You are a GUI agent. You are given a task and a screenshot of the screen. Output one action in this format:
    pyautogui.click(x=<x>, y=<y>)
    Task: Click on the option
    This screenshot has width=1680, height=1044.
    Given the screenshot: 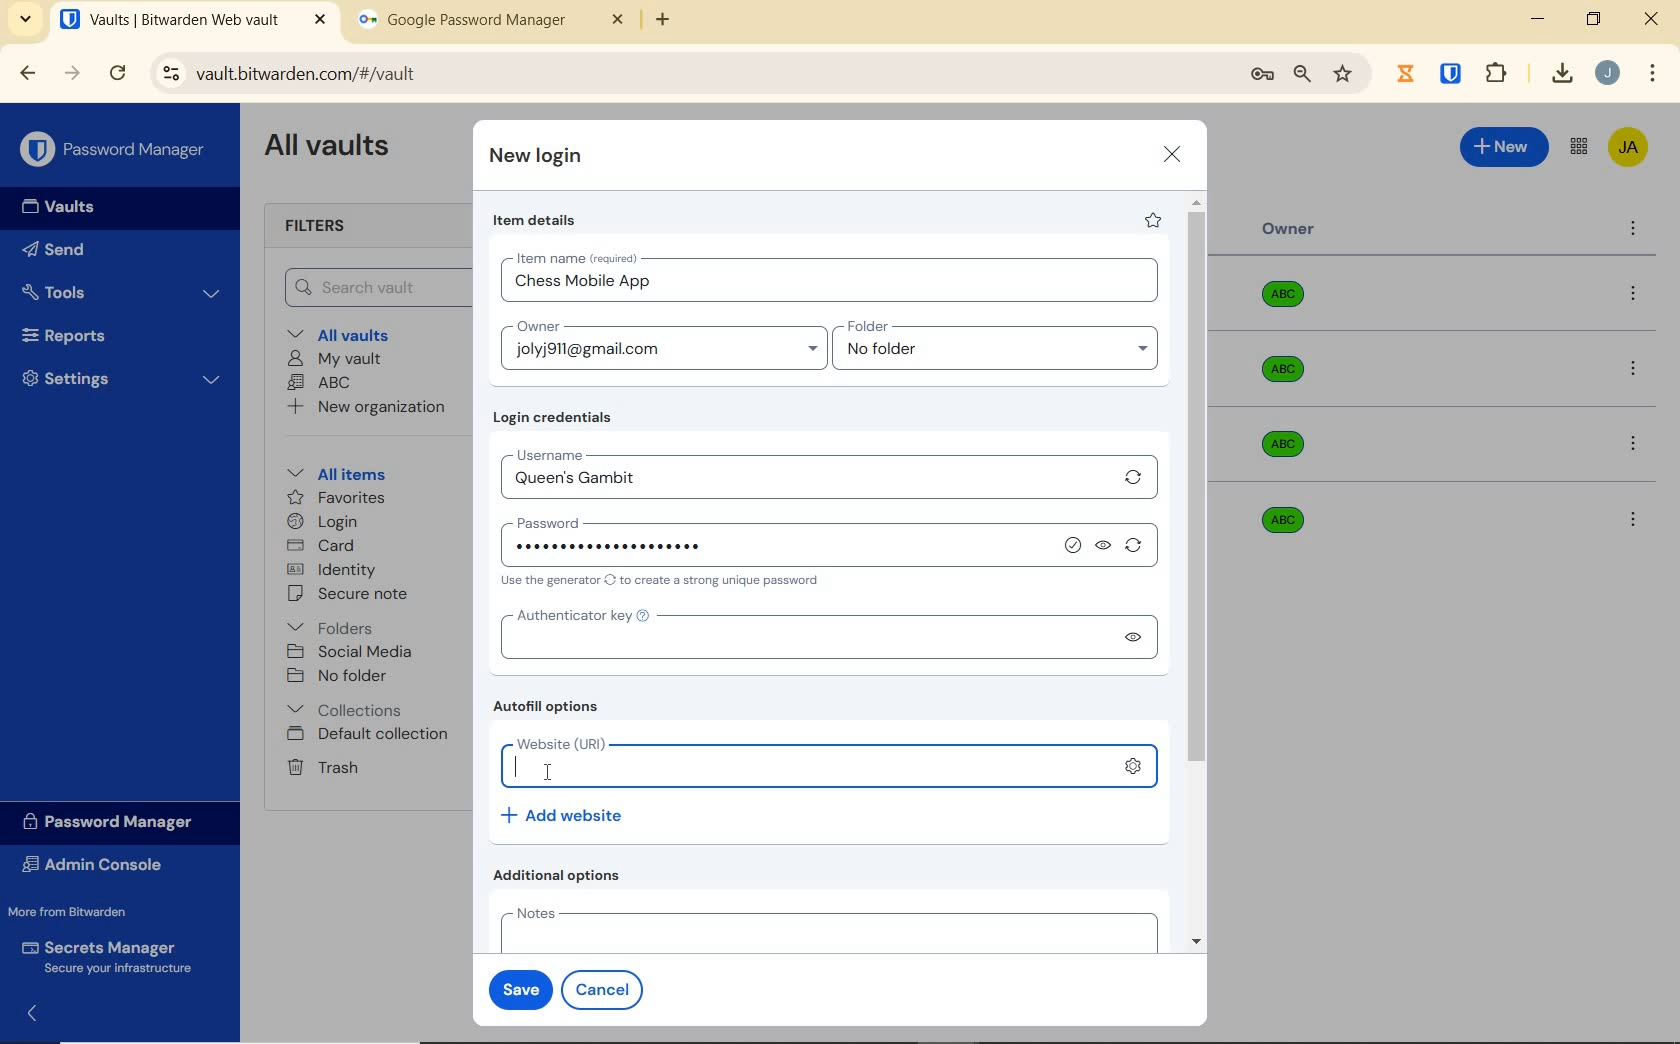 What is the action you would take?
    pyautogui.click(x=1632, y=518)
    